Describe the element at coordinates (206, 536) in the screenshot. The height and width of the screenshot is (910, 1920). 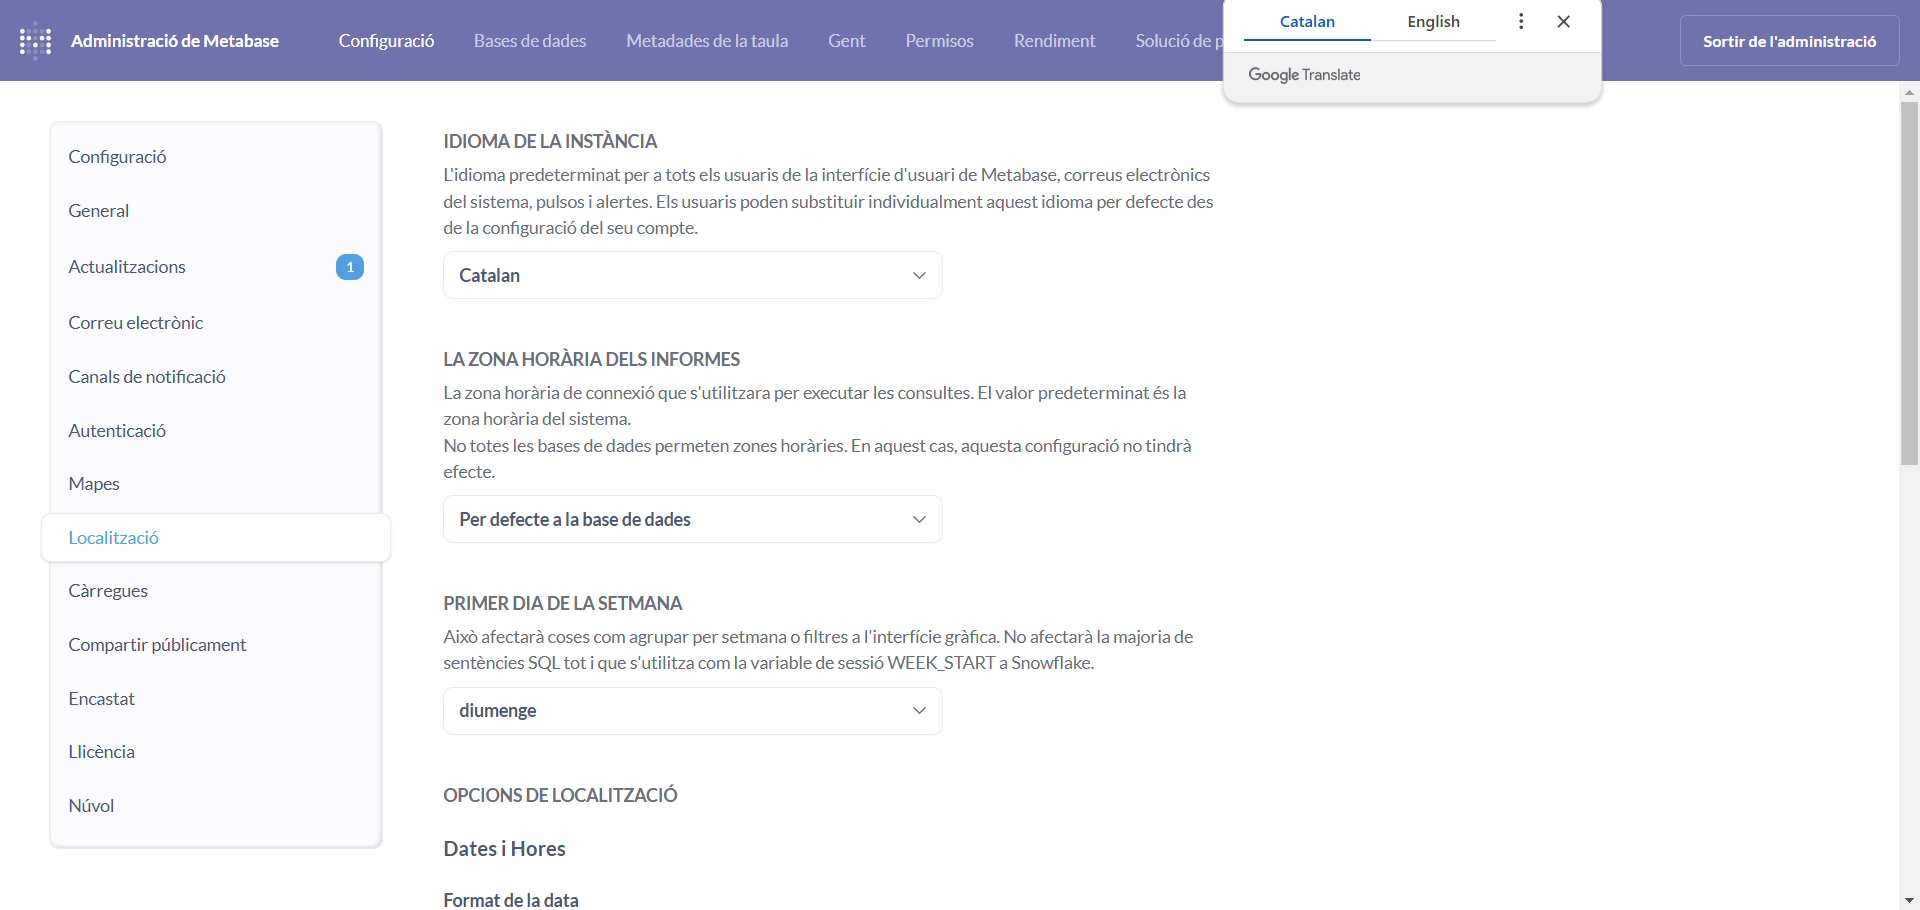
I see `localization` at that location.